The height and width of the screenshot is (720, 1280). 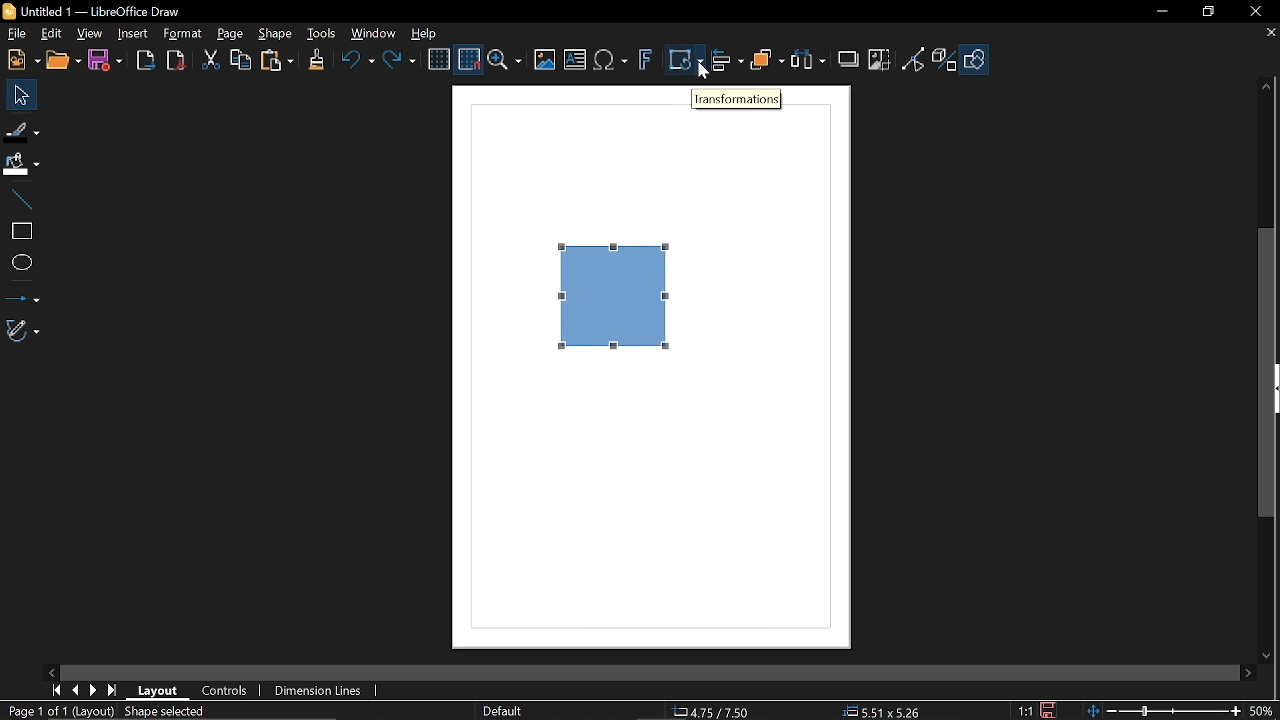 I want to click on 4.75/7.50 (Cursor Position), so click(x=710, y=710).